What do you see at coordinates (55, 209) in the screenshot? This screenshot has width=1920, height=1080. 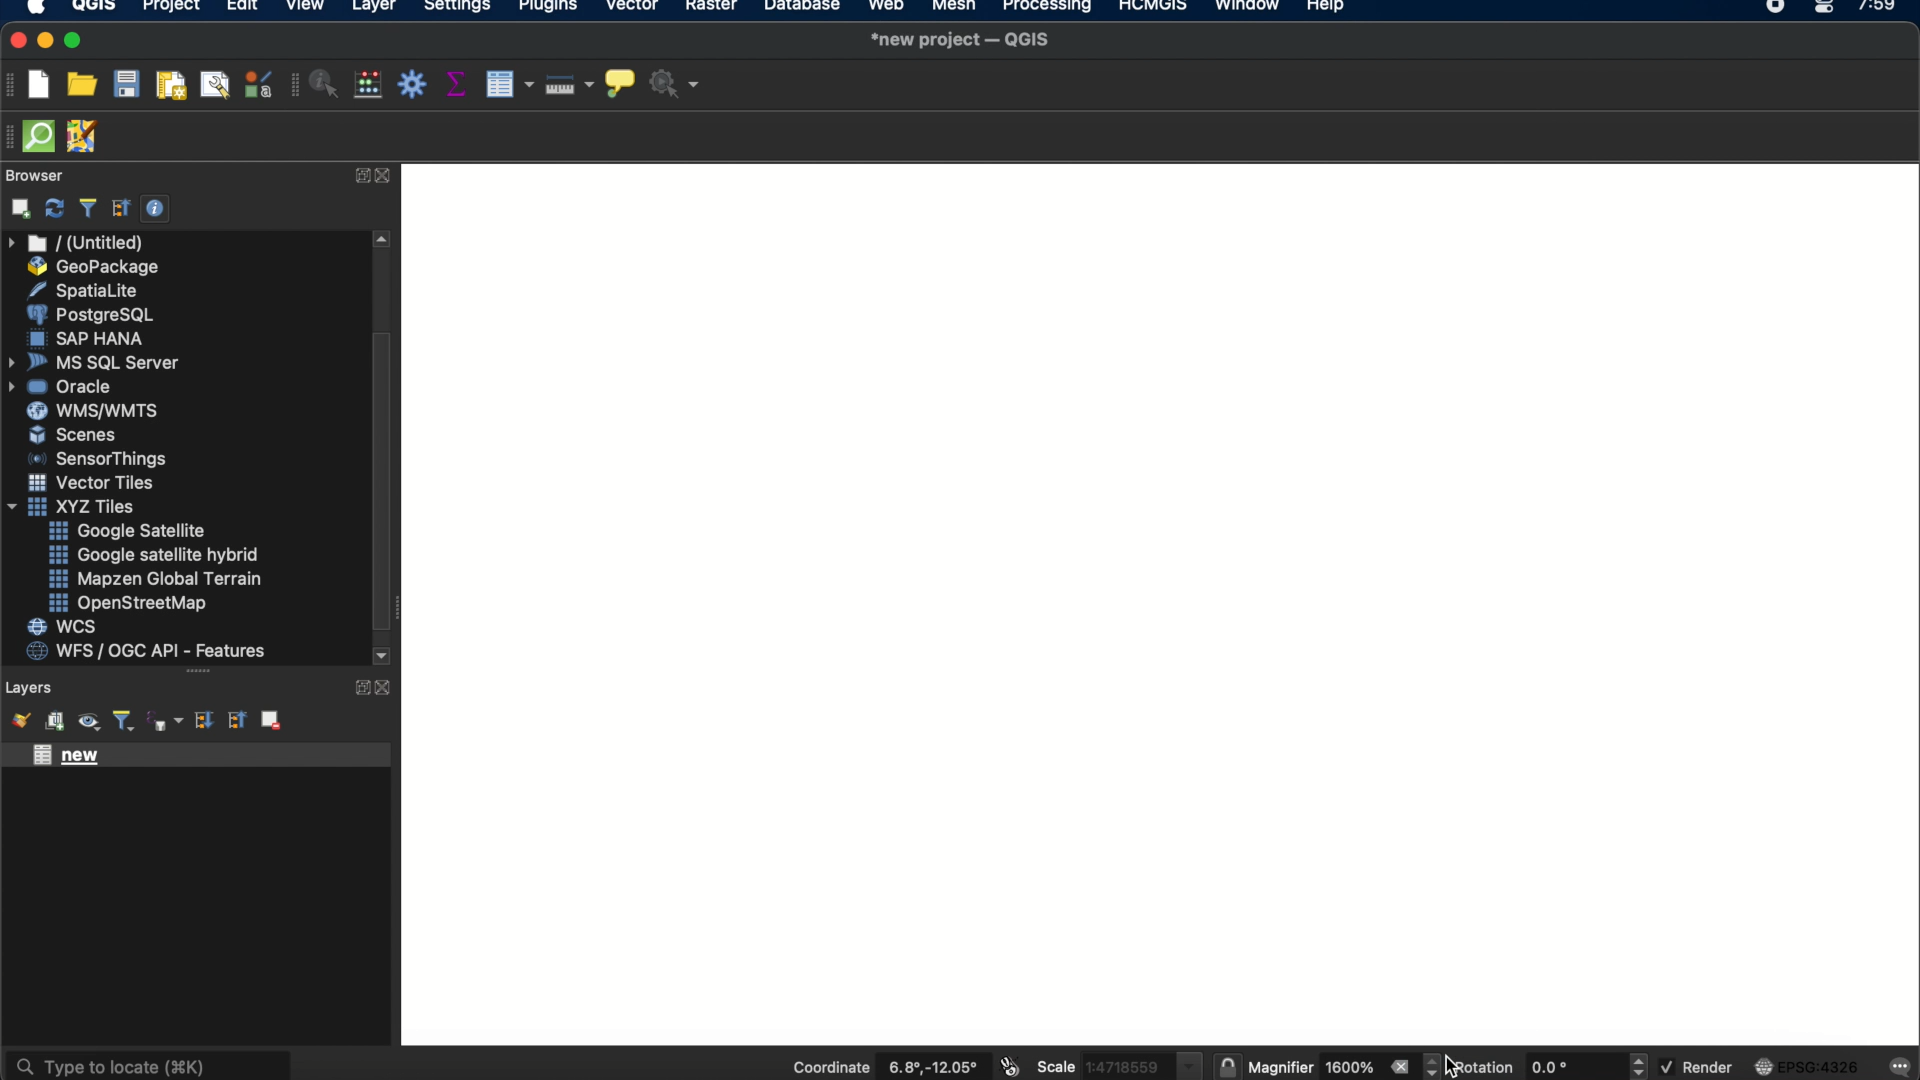 I see `refresh` at bounding box center [55, 209].